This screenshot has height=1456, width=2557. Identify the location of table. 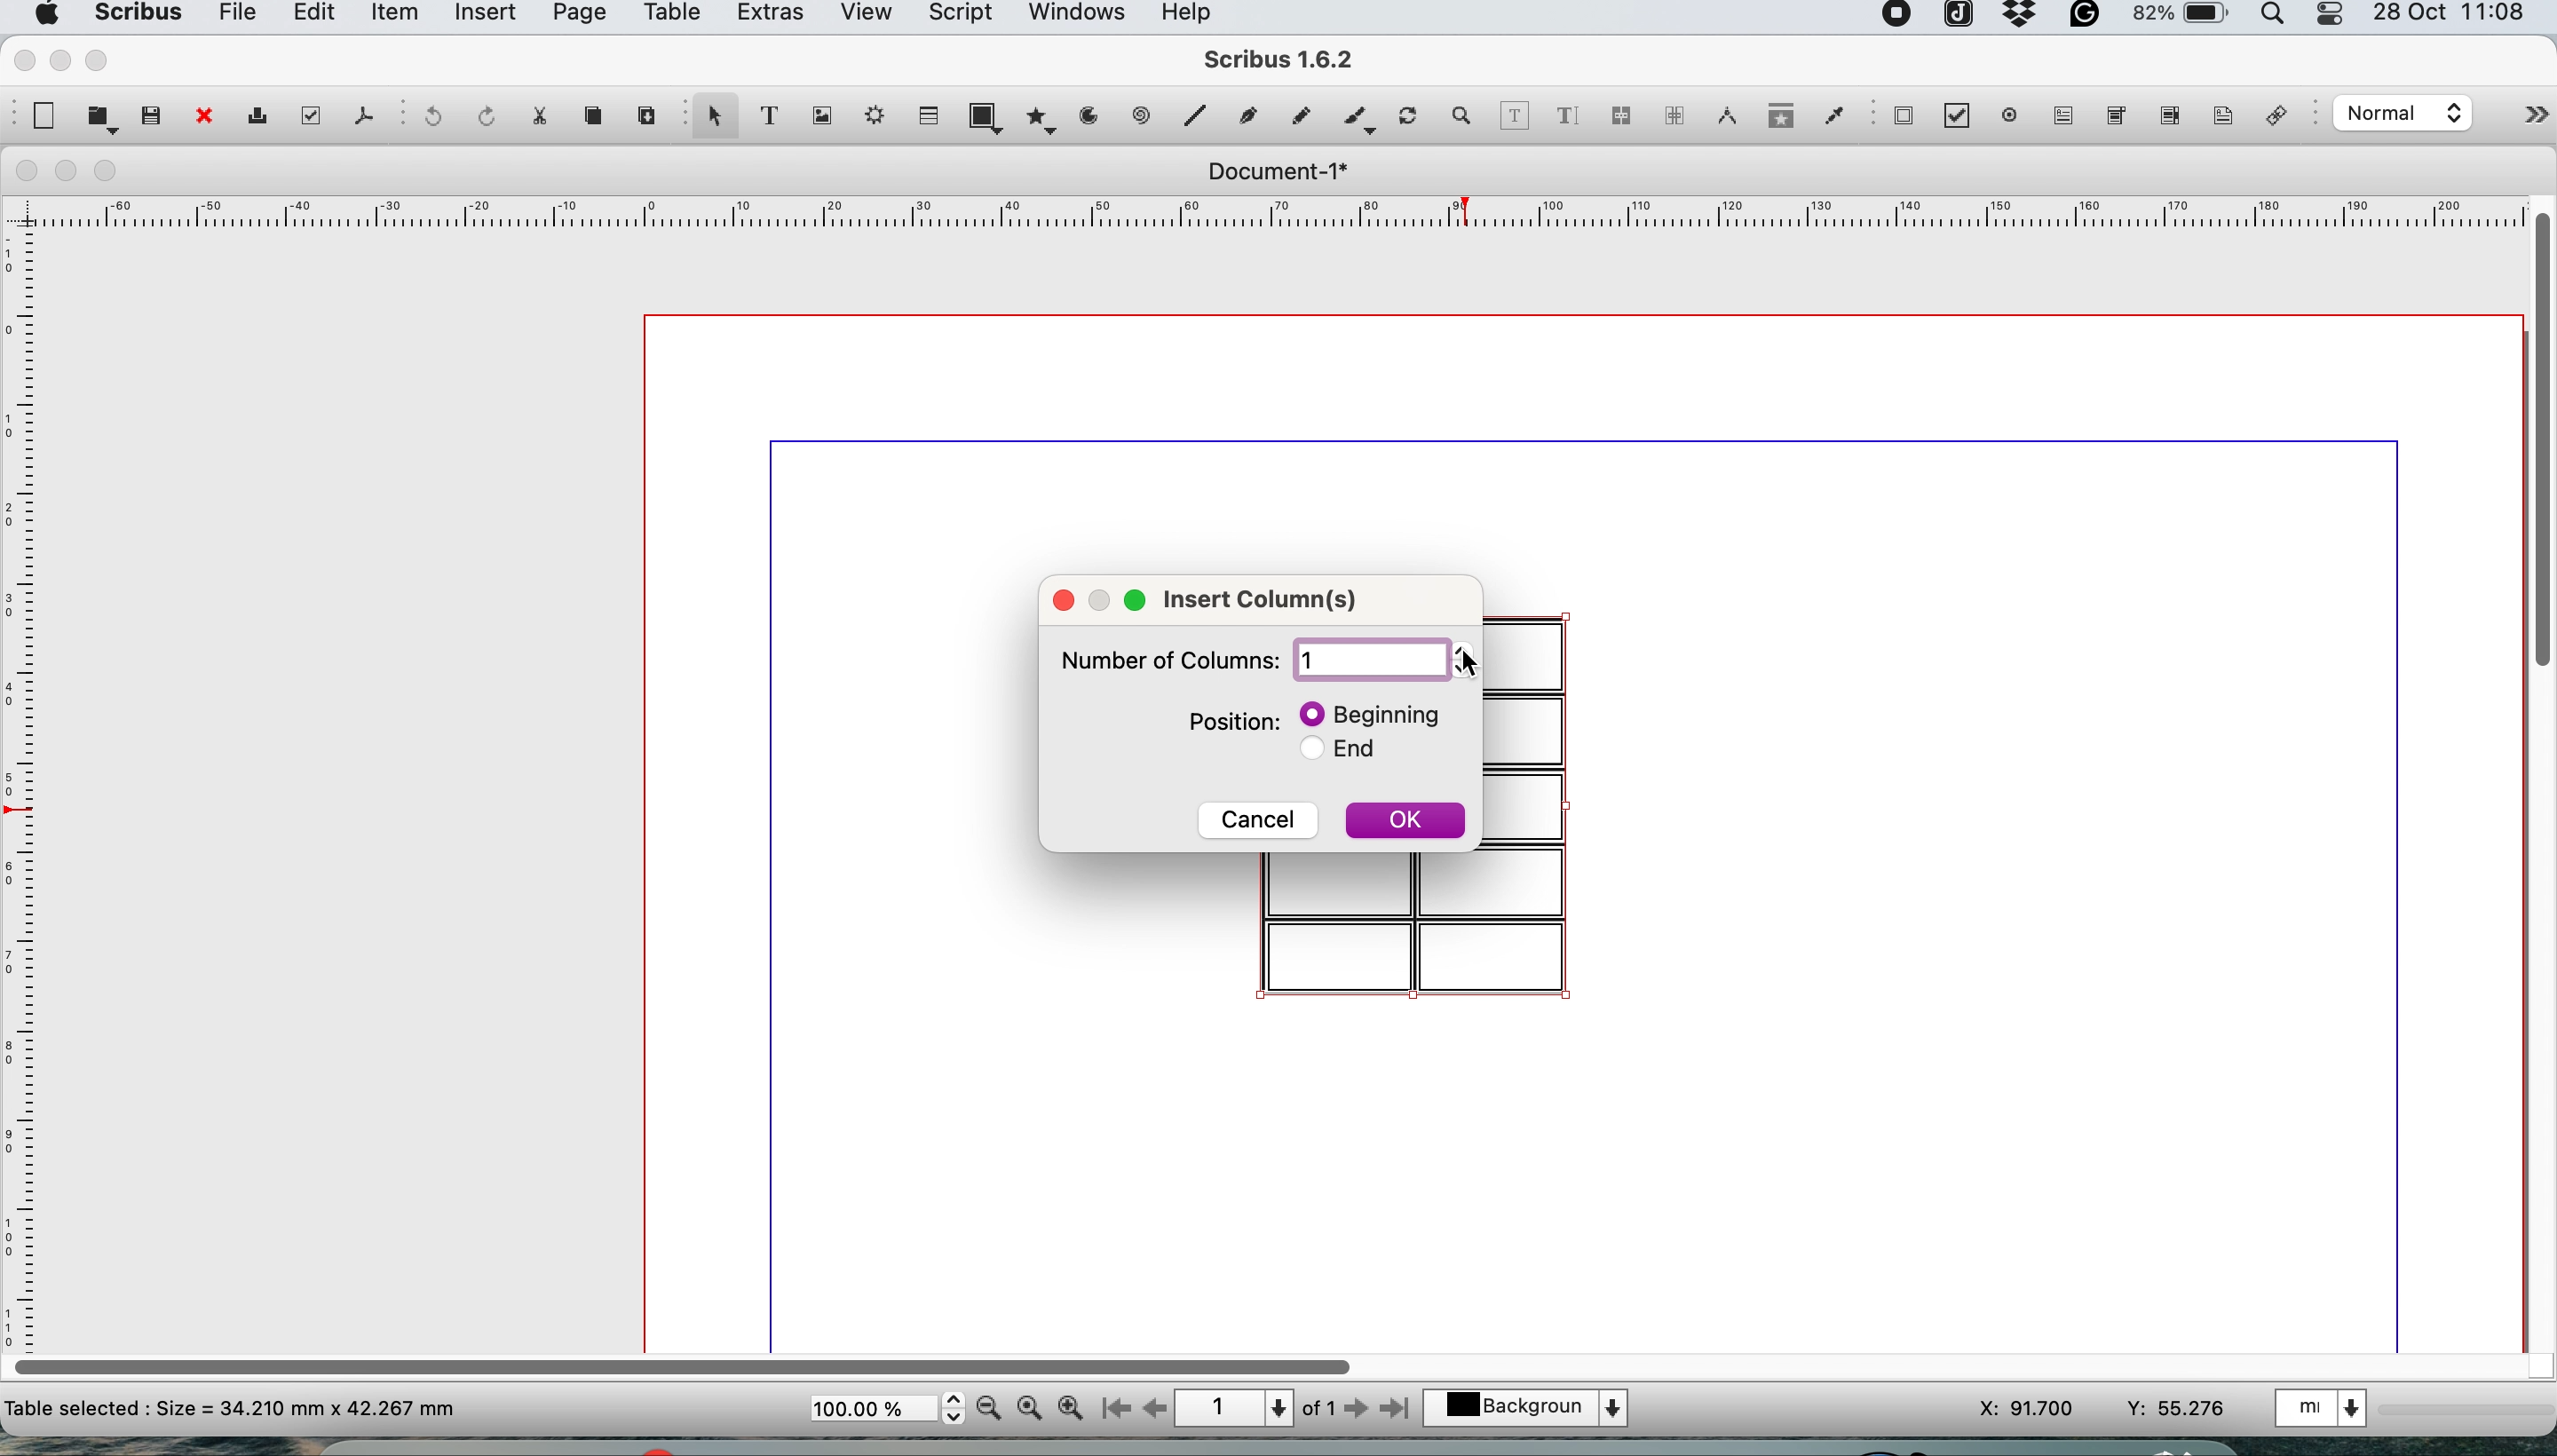
(669, 16).